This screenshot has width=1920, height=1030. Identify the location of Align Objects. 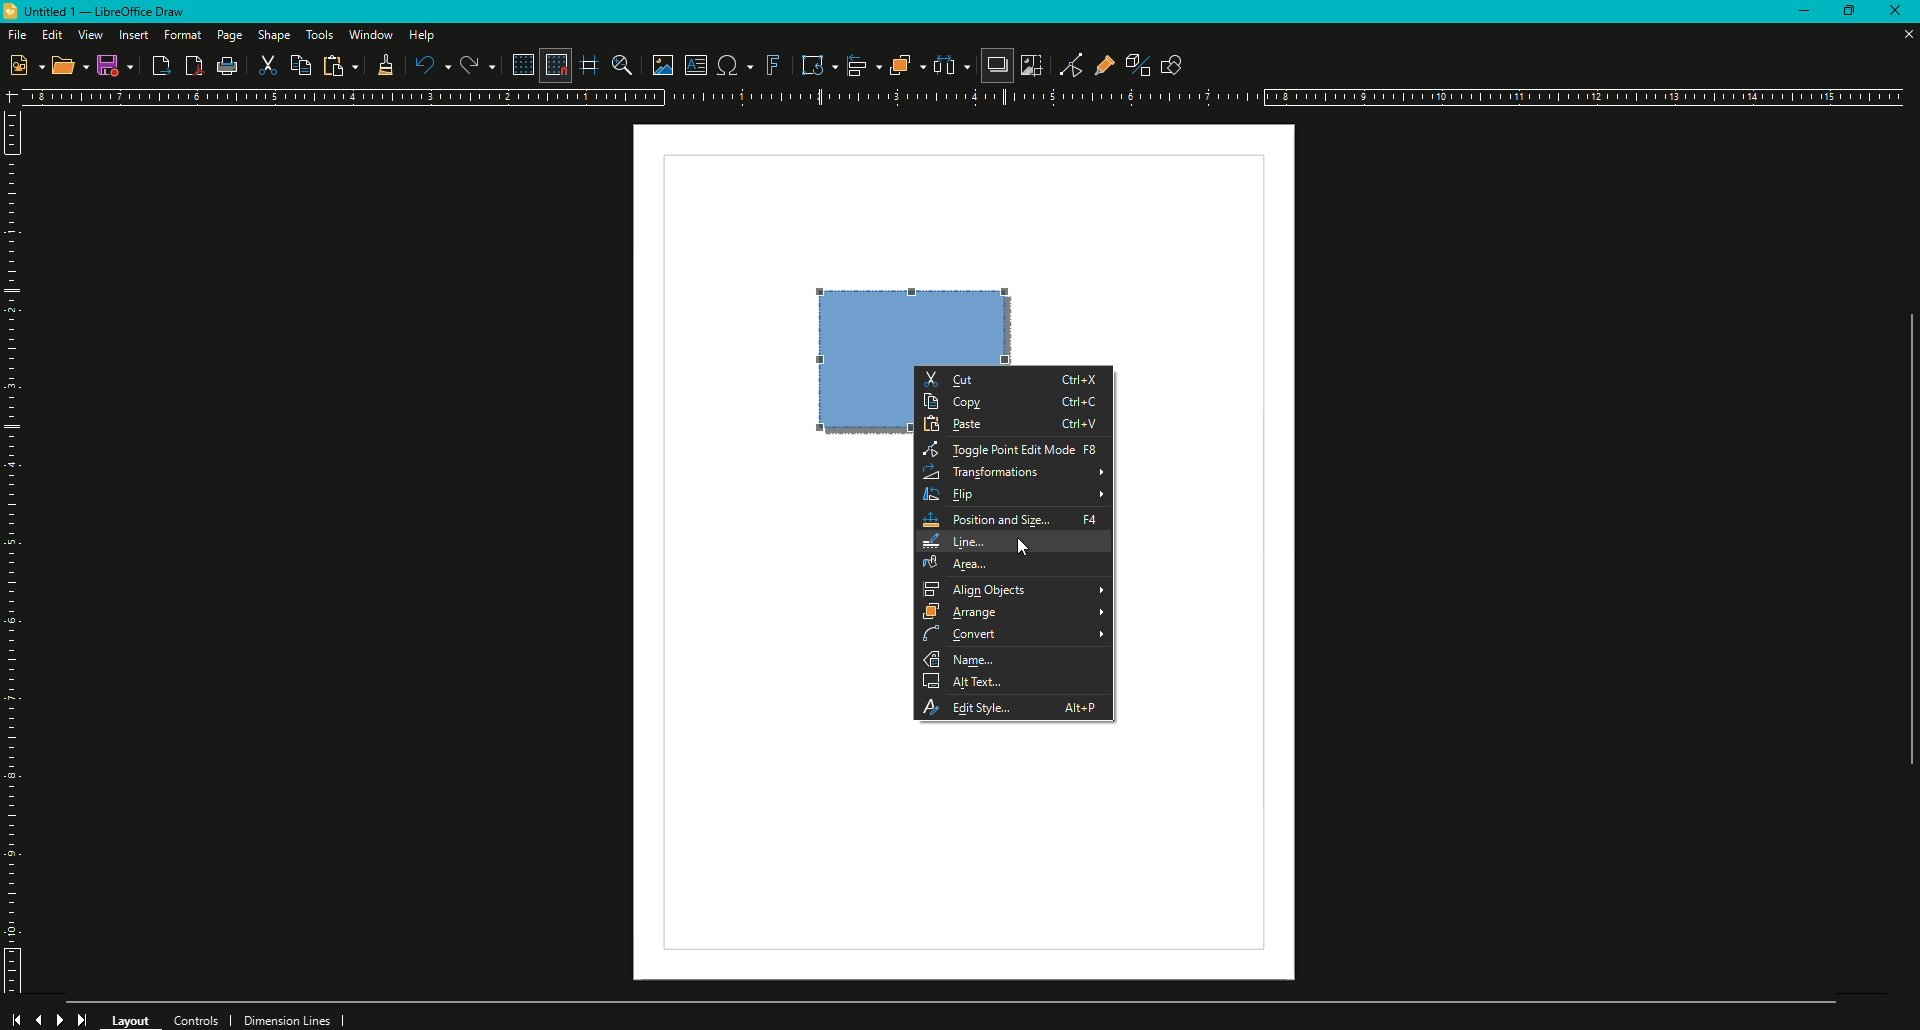
(1013, 591).